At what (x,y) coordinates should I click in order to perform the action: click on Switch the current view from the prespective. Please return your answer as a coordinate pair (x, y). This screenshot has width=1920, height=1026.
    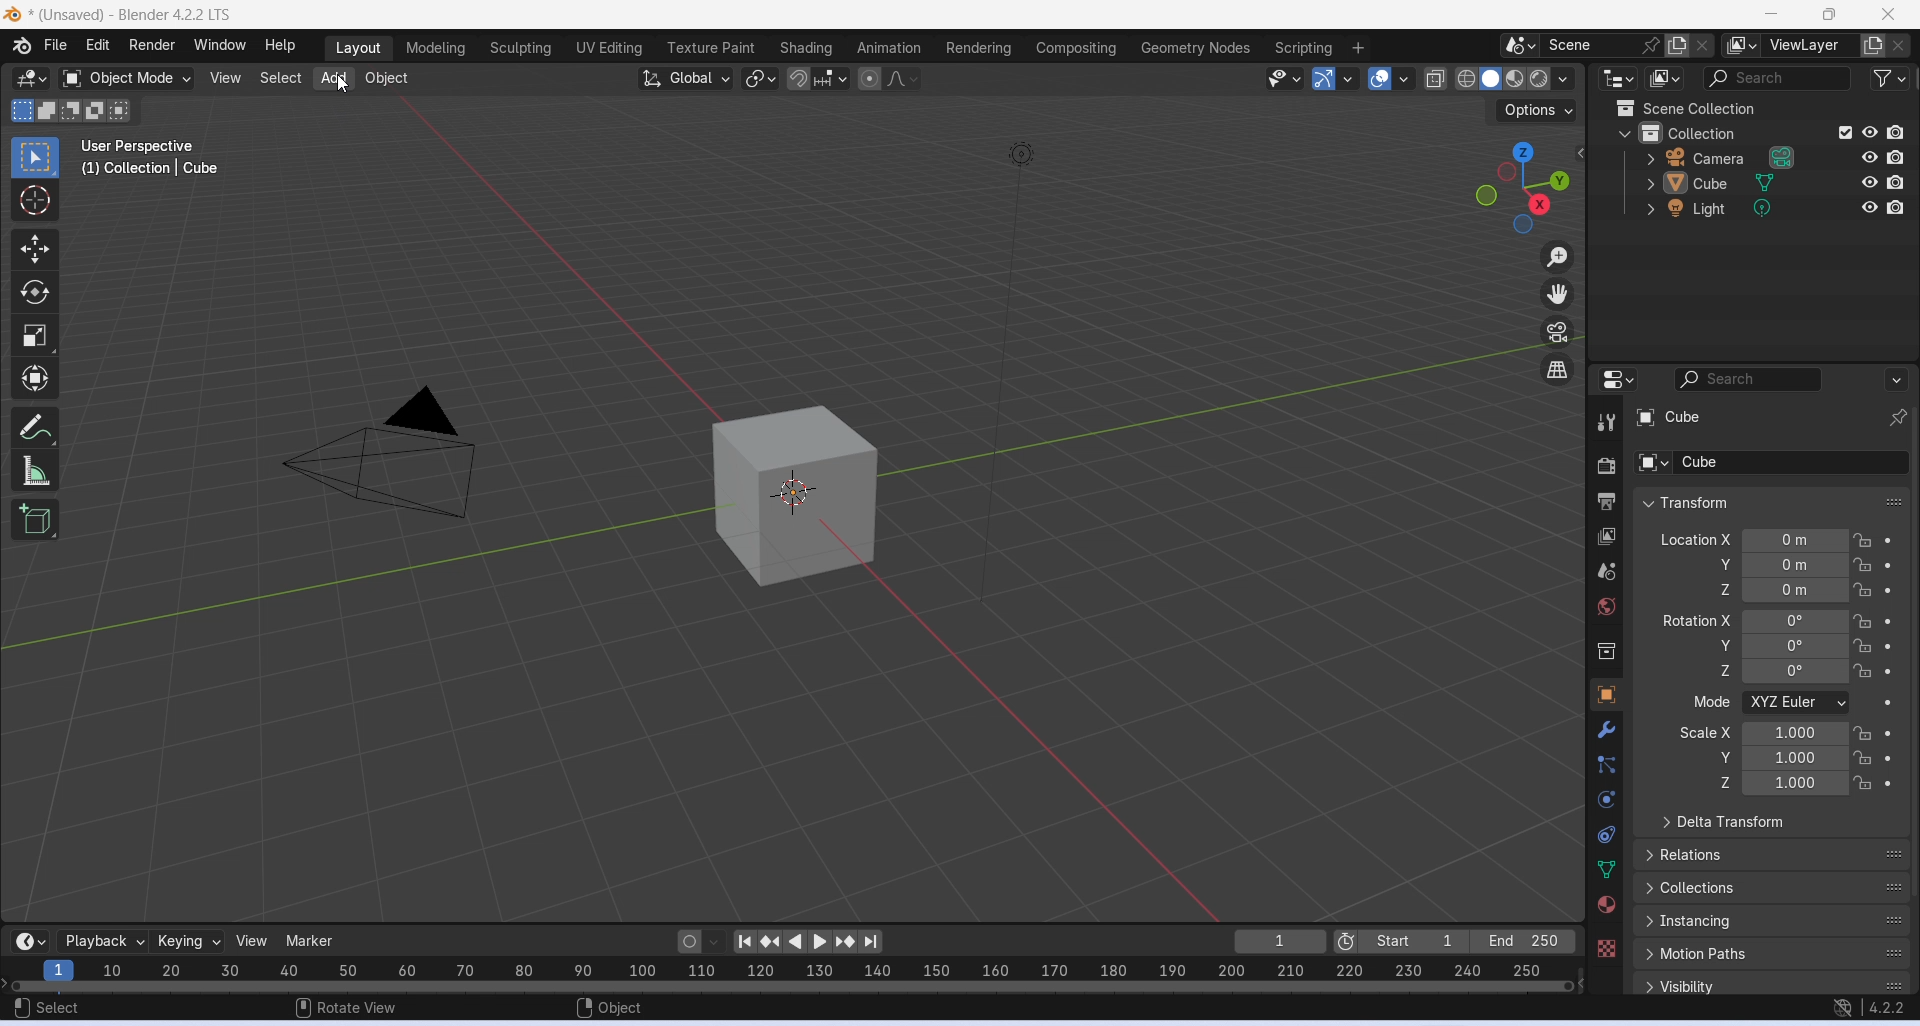
    Looking at the image, I should click on (1559, 371).